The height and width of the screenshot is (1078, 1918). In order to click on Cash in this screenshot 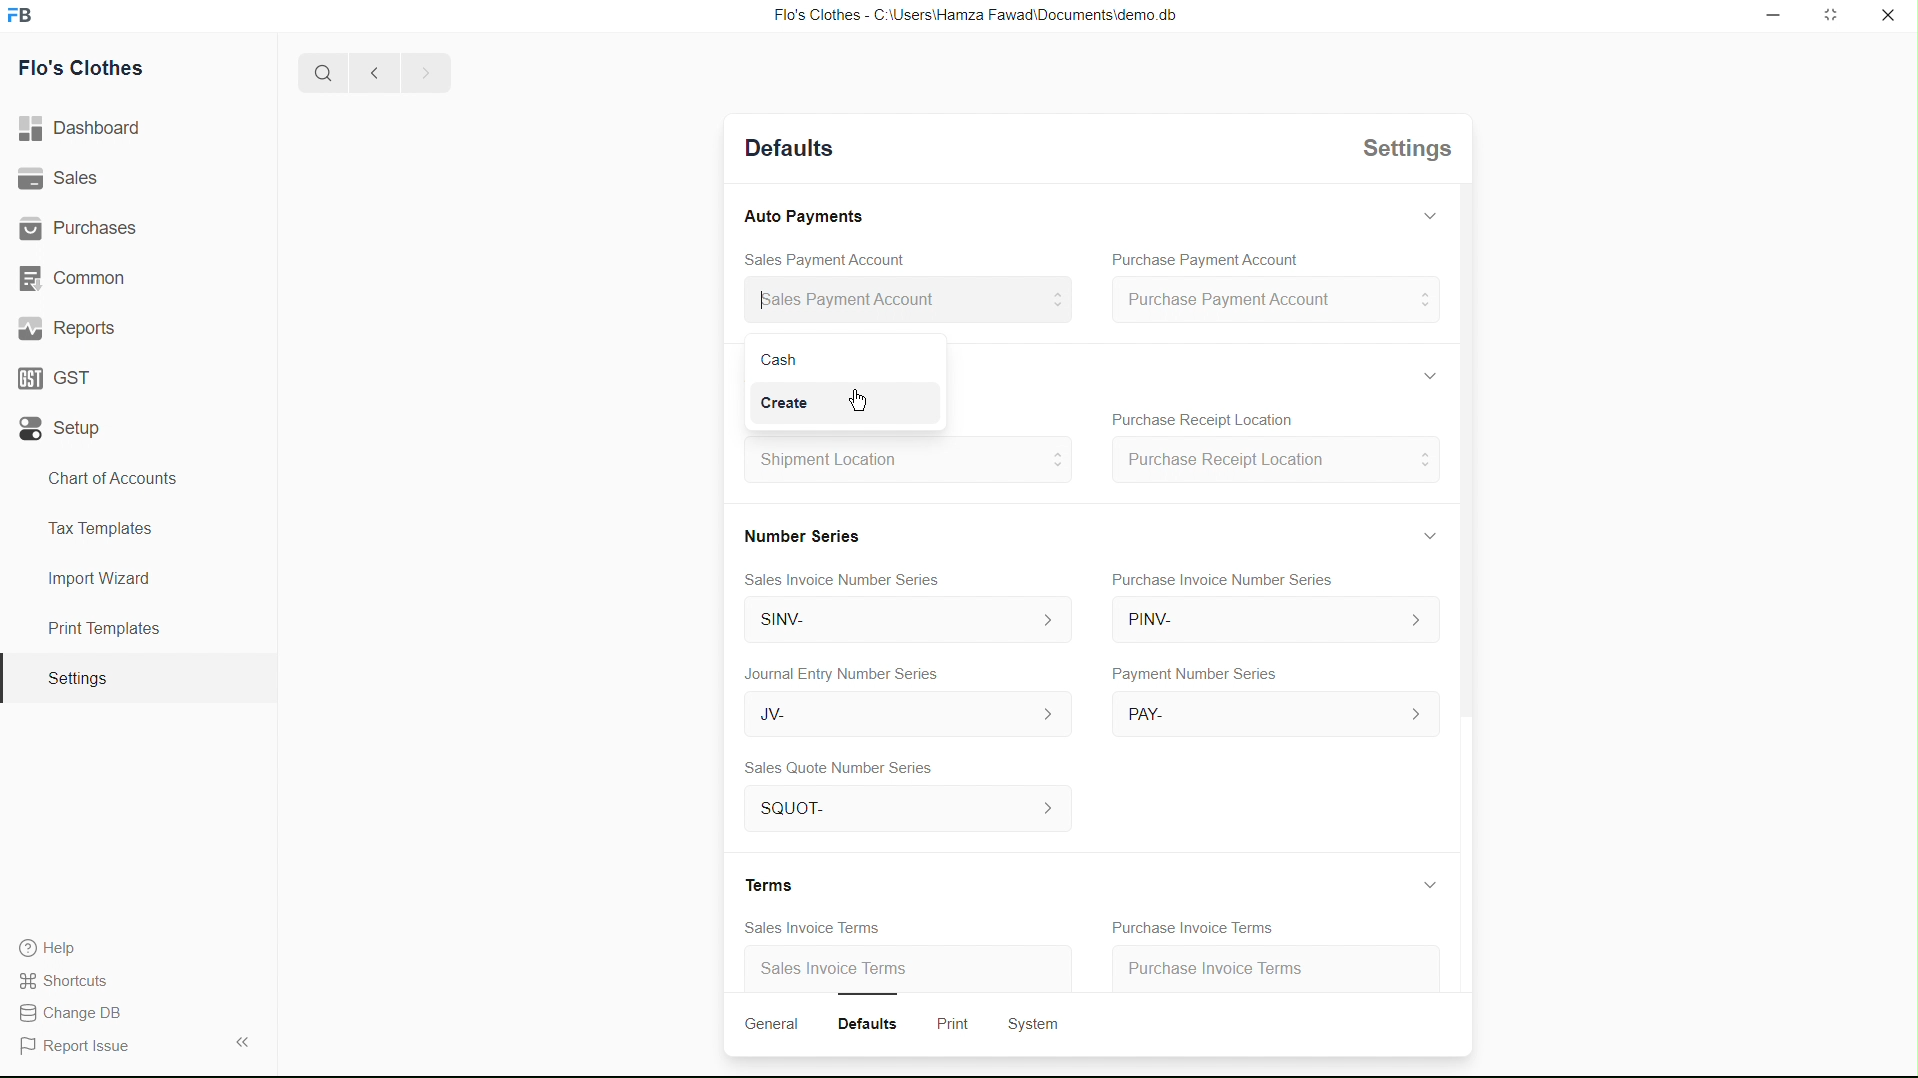, I will do `click(801, 361)`.